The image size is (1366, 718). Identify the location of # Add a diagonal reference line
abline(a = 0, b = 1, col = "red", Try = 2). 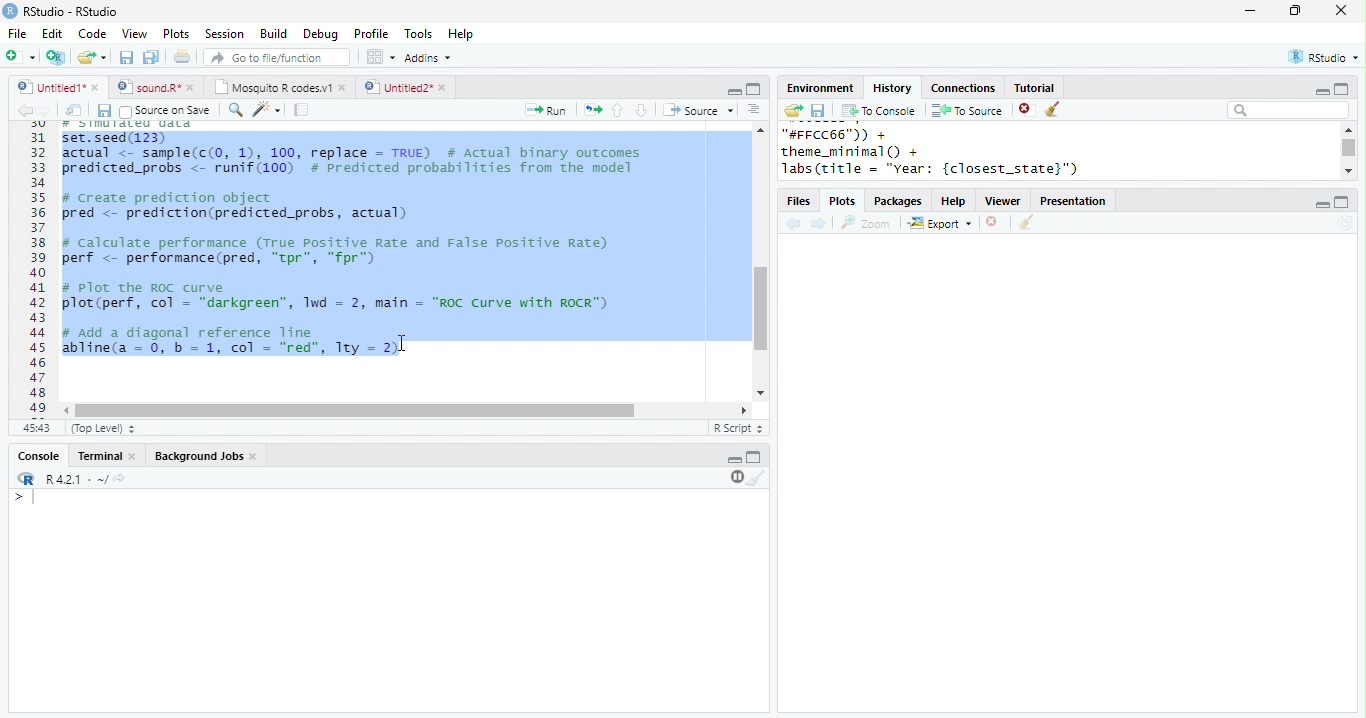
(234, 343).